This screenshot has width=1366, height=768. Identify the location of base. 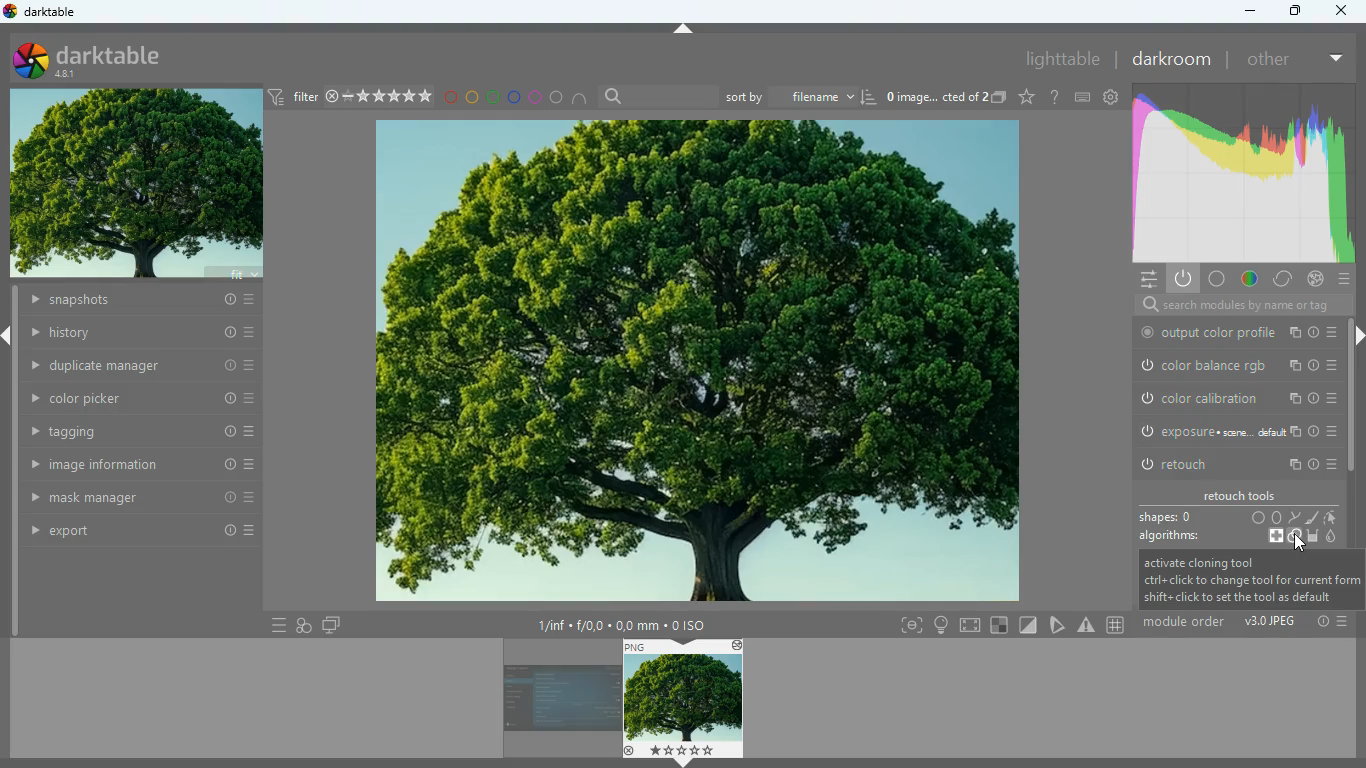
(1215, 278).